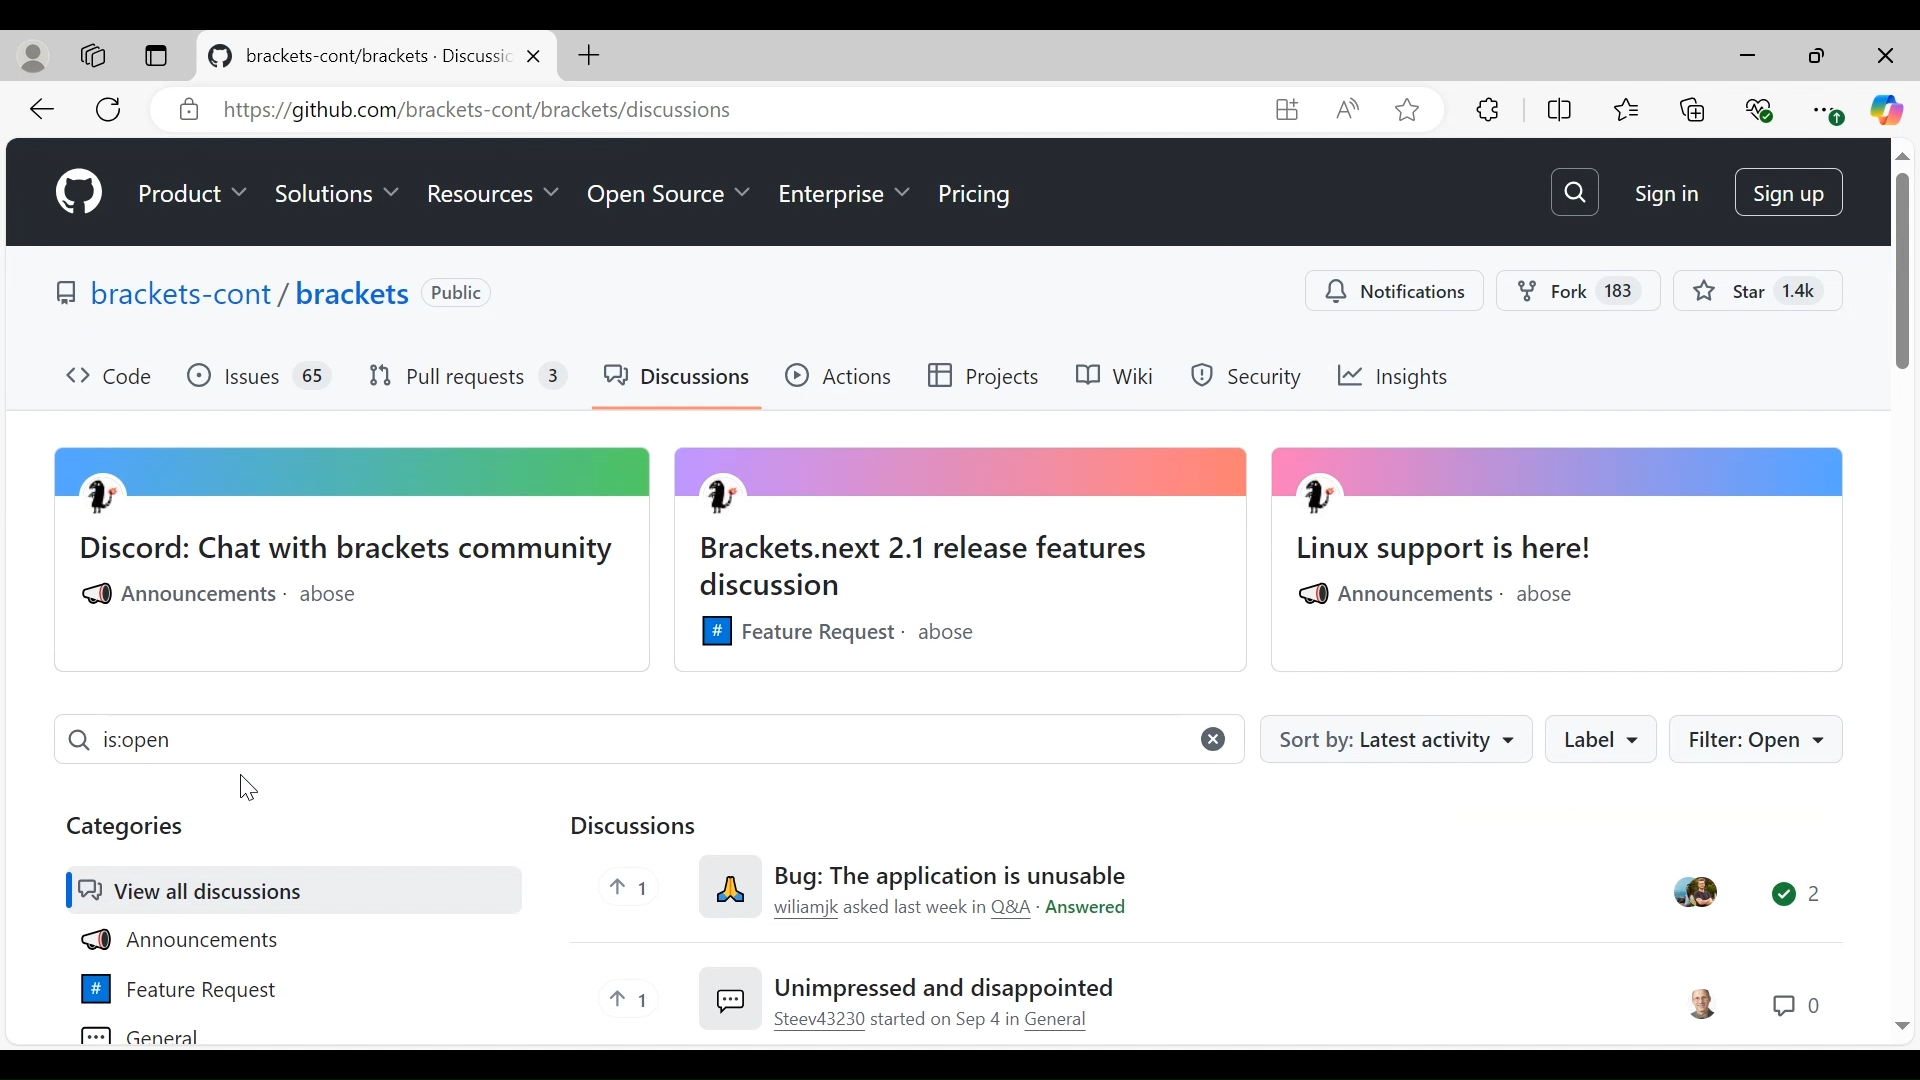 The image size is (1920, 1080). What do you see at coordinates (467, 379) in the screenshot?
I see `Pull Requests` at bounding box center [467, 379].